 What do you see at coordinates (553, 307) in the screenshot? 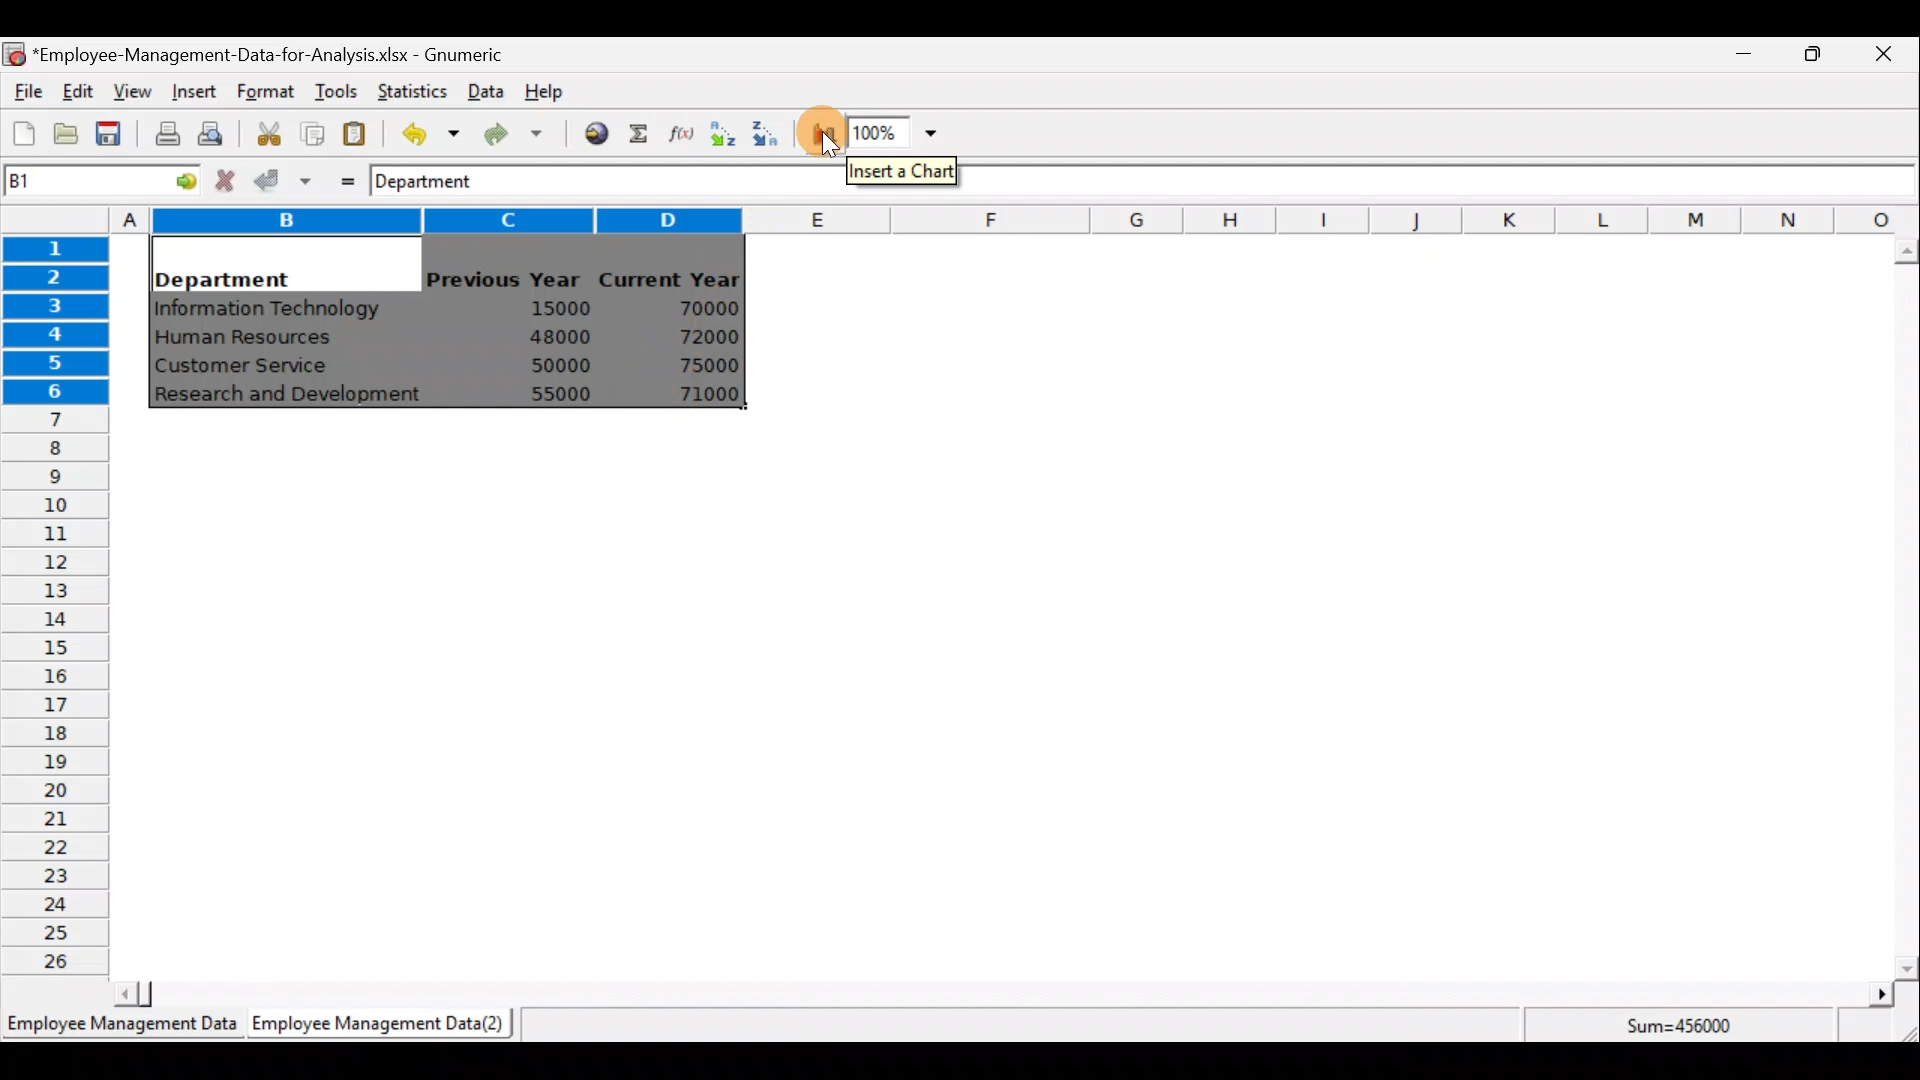
I see `15000` at bounding box center [553, 307].